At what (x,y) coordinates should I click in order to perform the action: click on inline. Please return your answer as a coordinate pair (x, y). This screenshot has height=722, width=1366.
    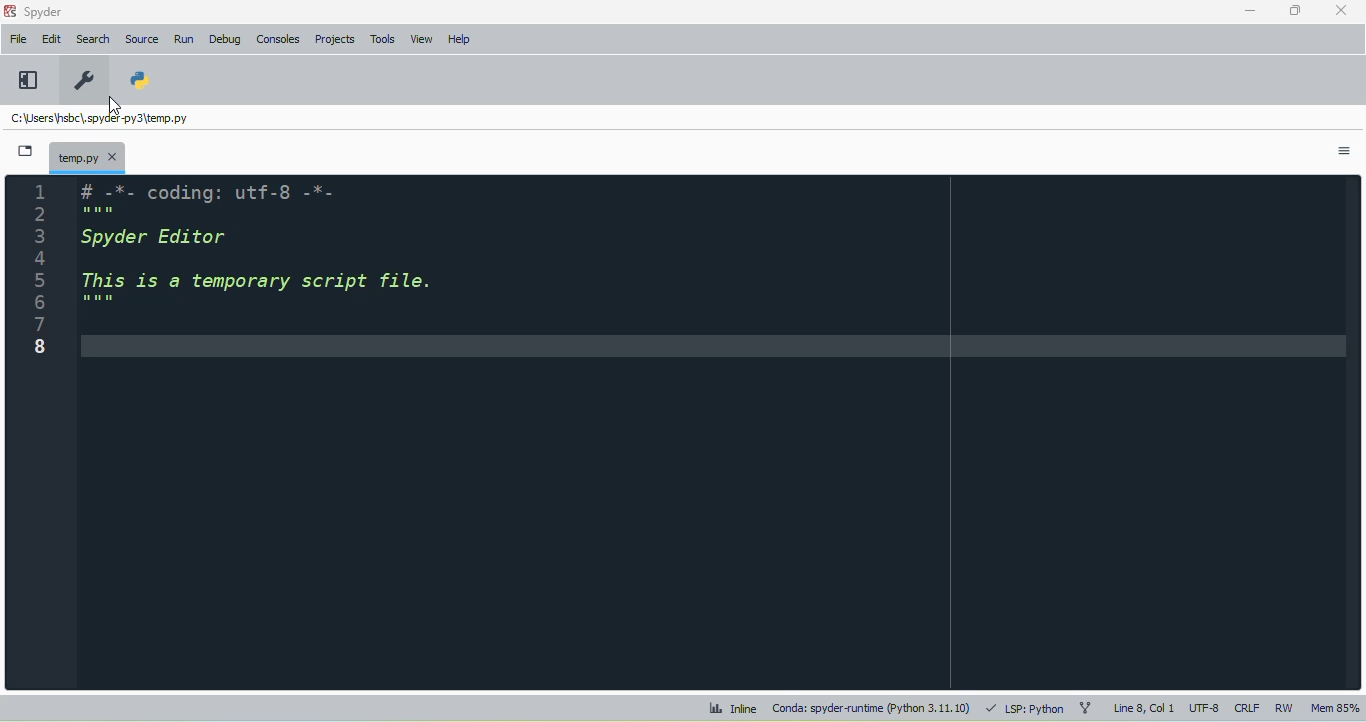
    Looking at the image, I should click on (732, 708).